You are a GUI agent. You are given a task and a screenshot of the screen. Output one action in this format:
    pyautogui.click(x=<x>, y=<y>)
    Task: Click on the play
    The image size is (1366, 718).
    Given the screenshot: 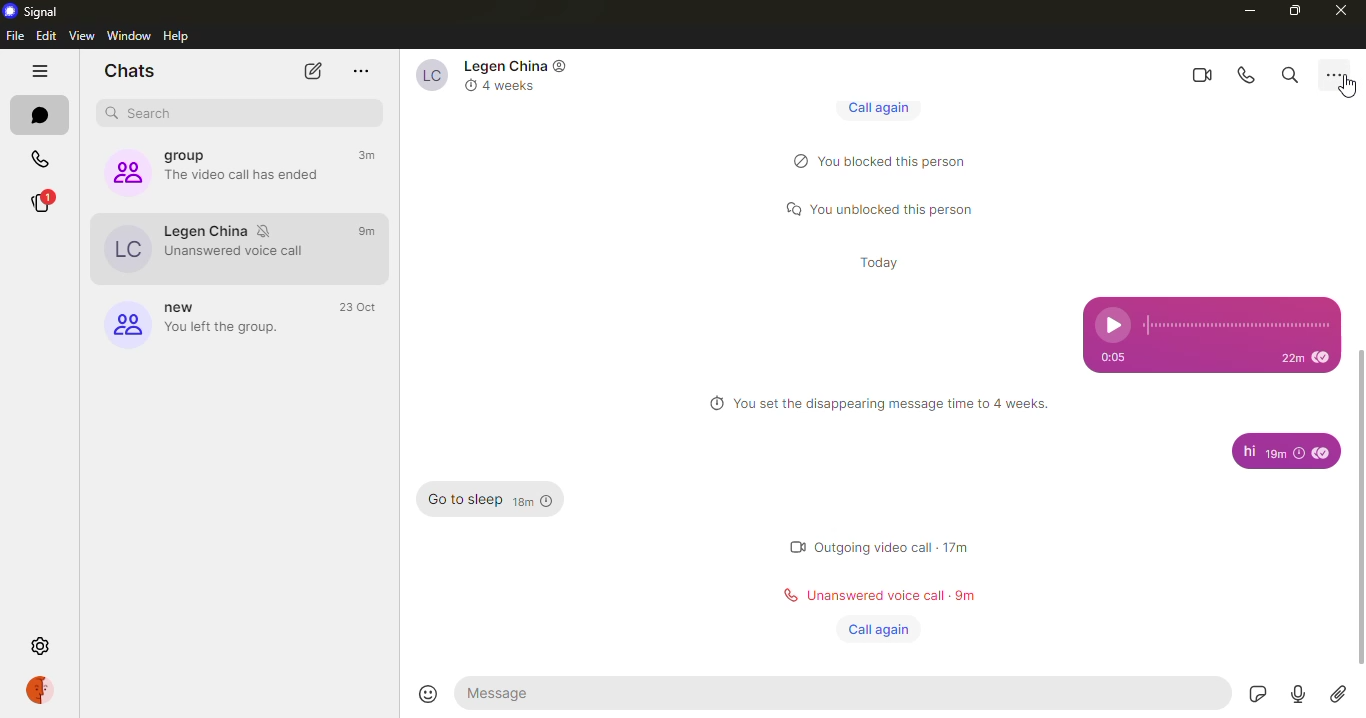 What is the action you would take?
    pyautogui.click(x=1113, y=325)
    